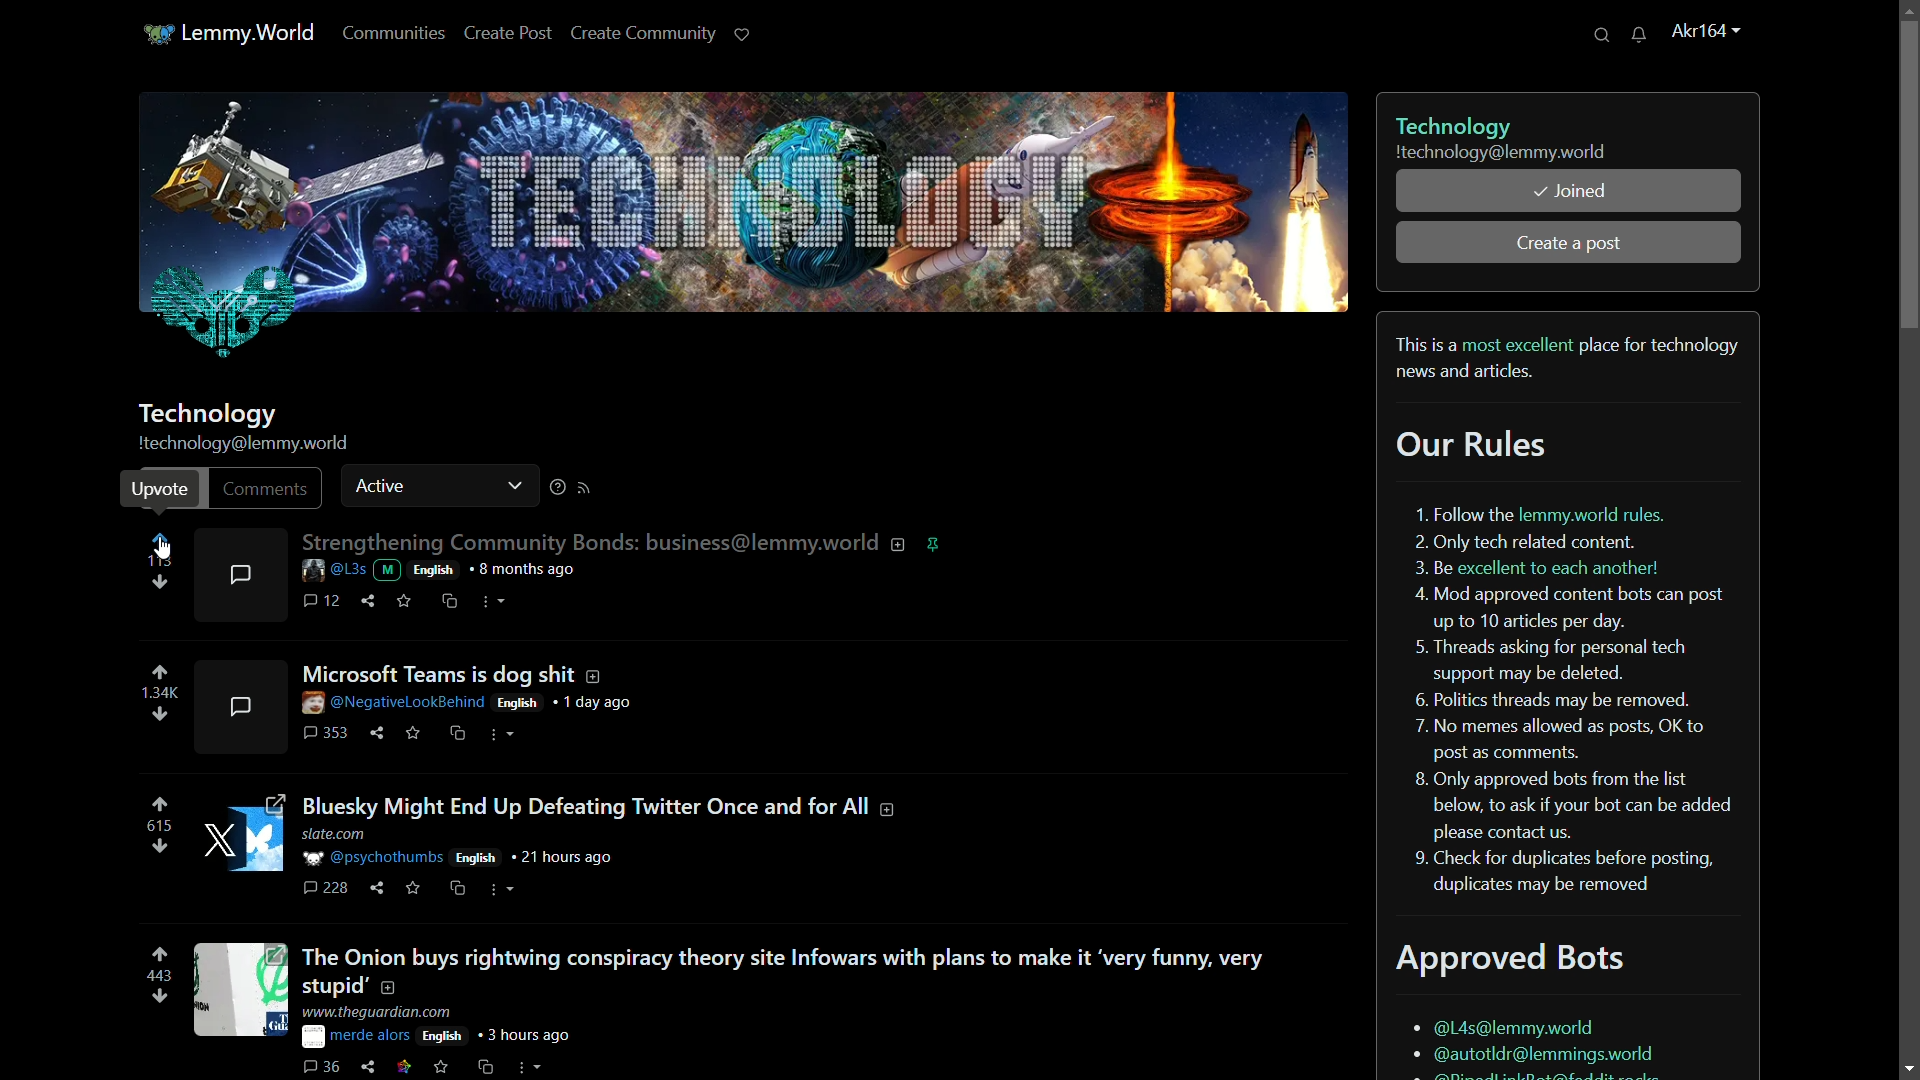 This screenshot has width=1920, height=1080. I want to click on bio, so click(1571, 359).